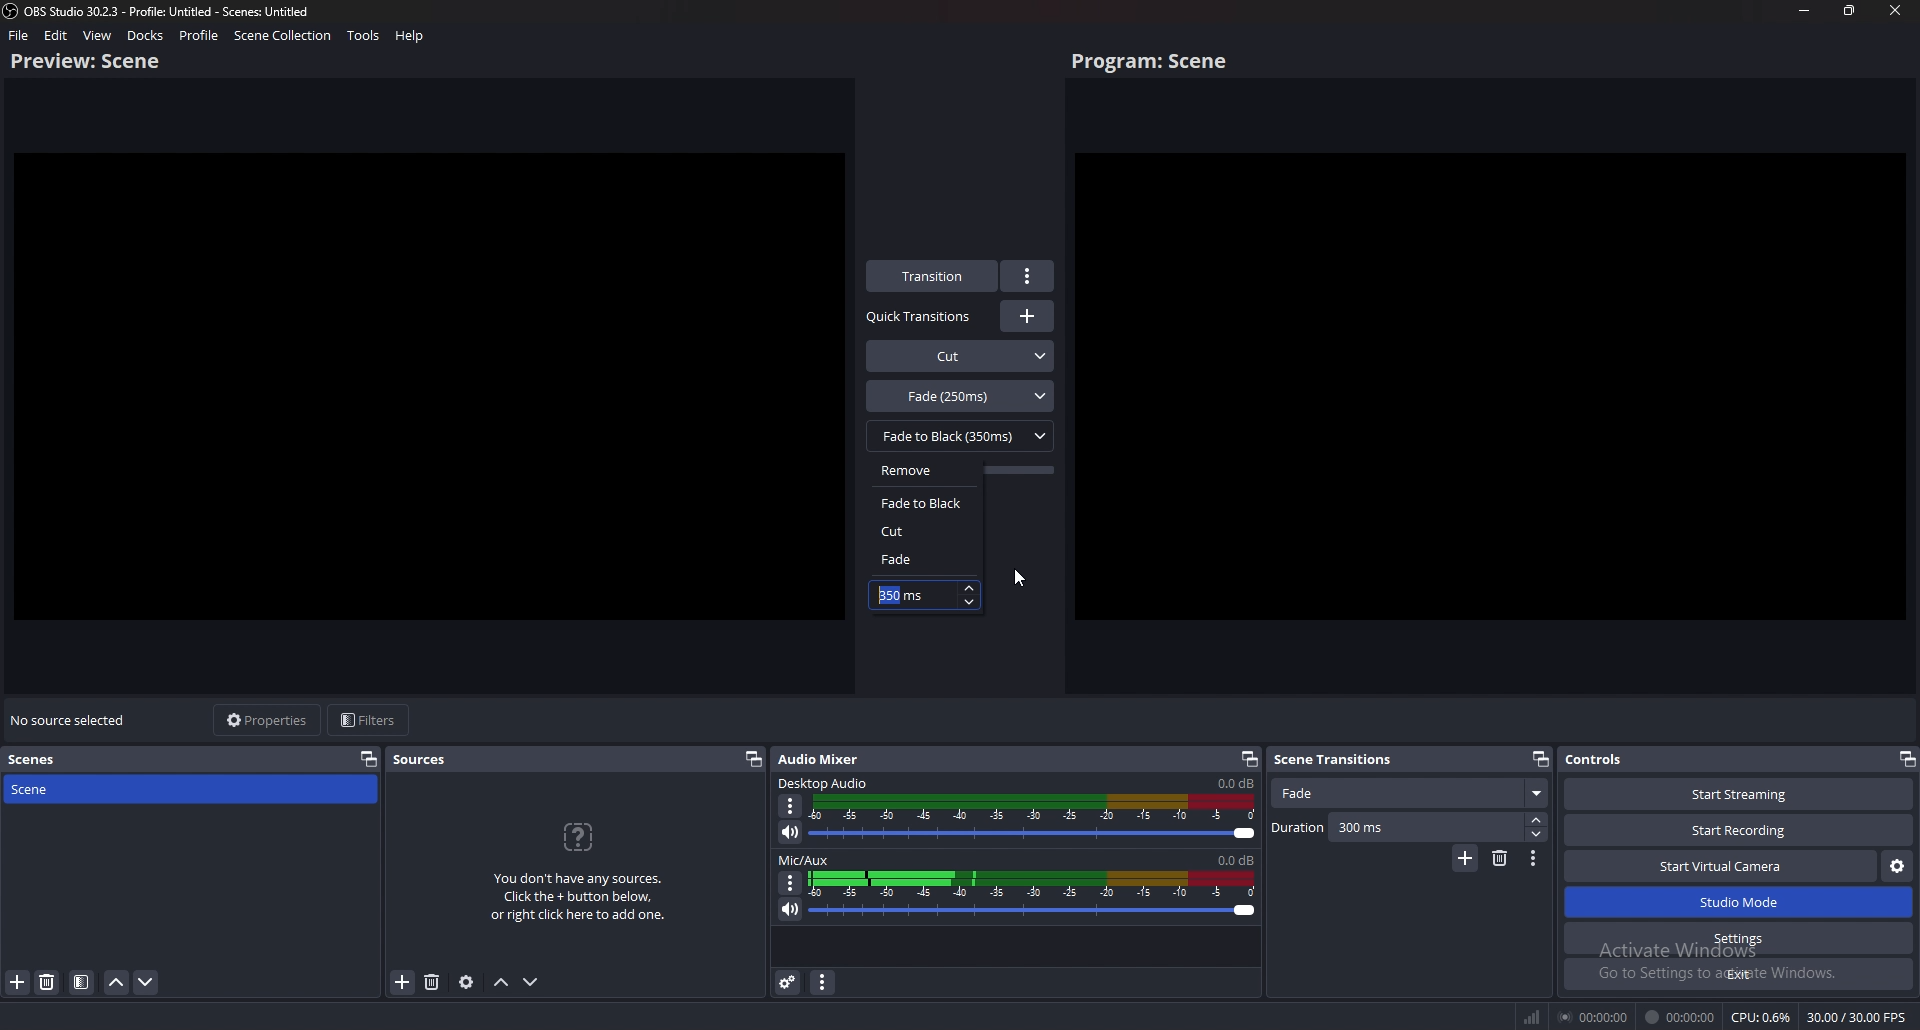  What do you see at coordinates (467, 982) in the screenshot?
I see `Sources settings` at bounding box center [467, 982].